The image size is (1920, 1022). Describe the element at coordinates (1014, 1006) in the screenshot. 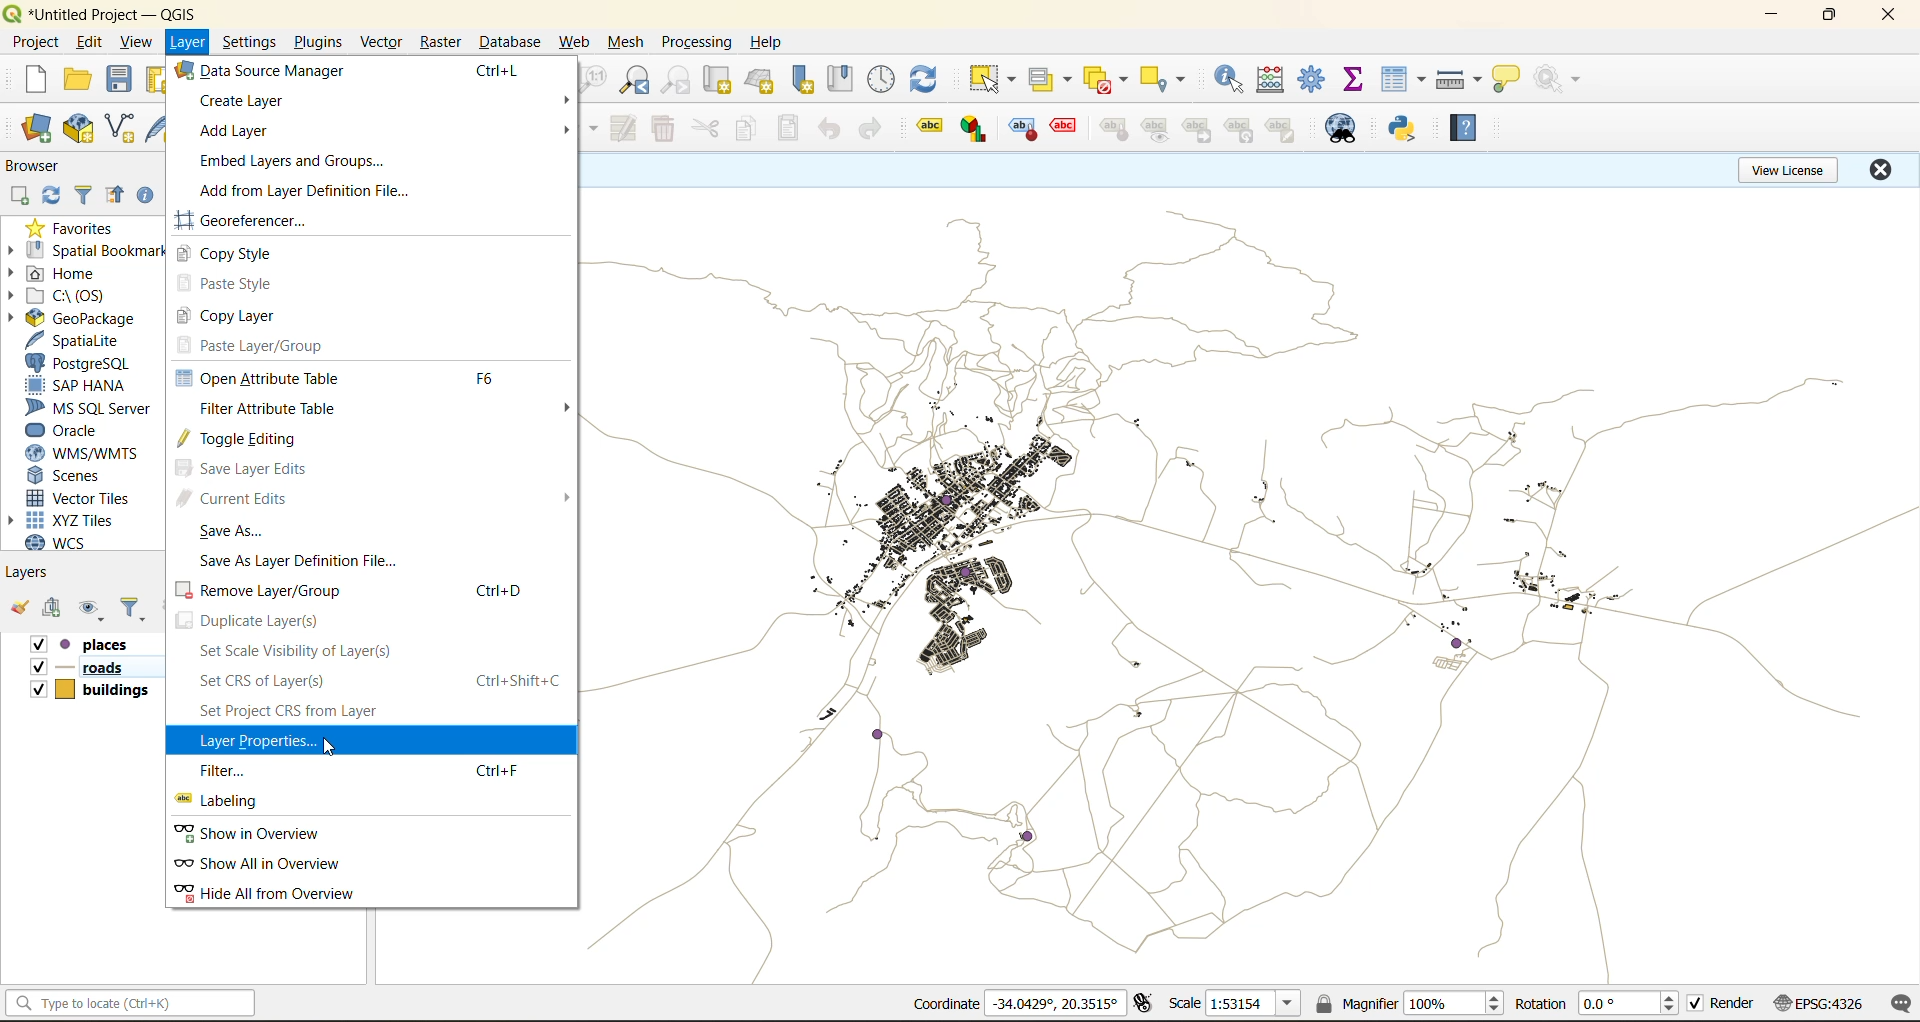

I see `coordinates` at that location.